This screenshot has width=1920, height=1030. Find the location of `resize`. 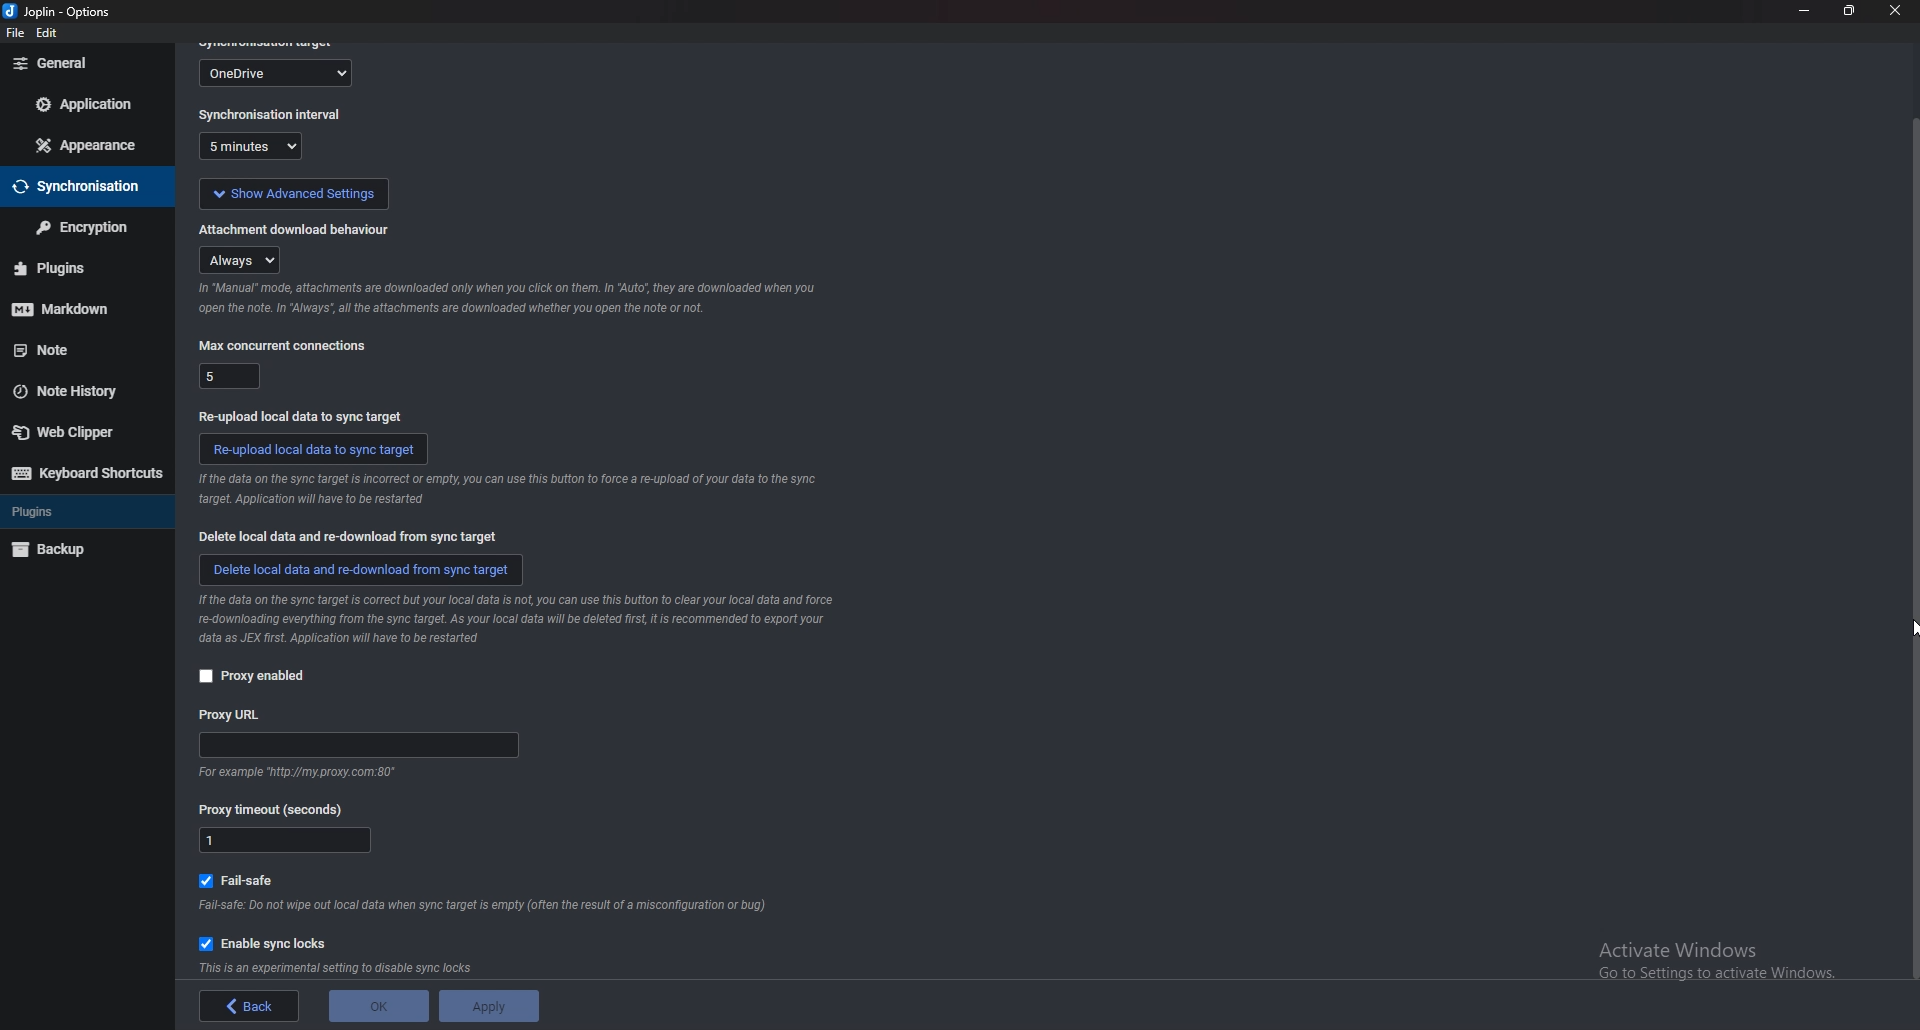

resize is located at coordinates (1847, 11).